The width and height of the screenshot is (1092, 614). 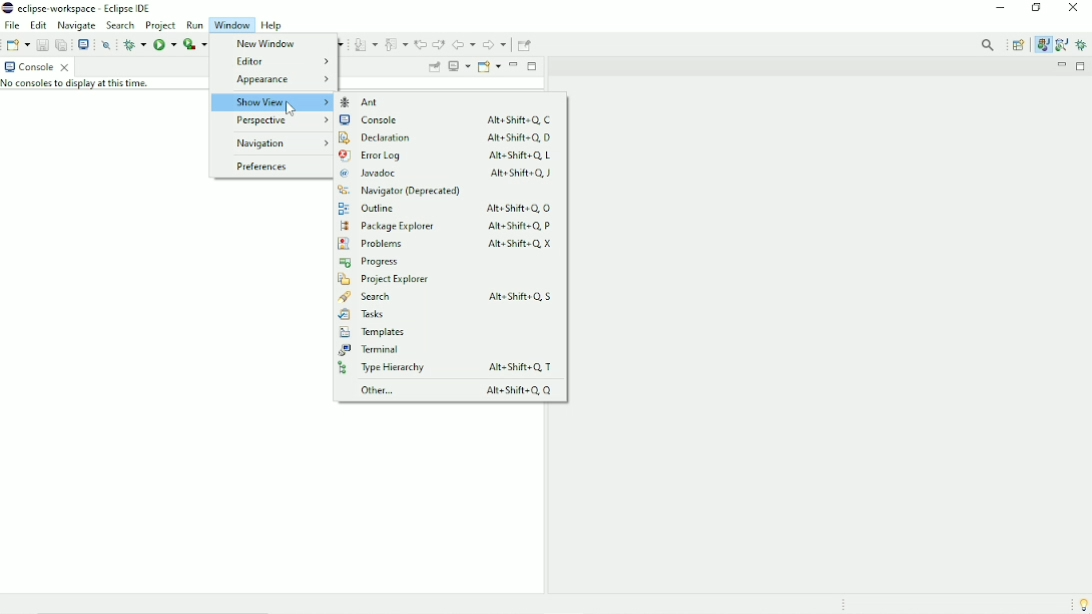 What do you see at coordinates (526, 44) in the screenshot?
I see `Pin Editor` at bounding box center [526, 44].